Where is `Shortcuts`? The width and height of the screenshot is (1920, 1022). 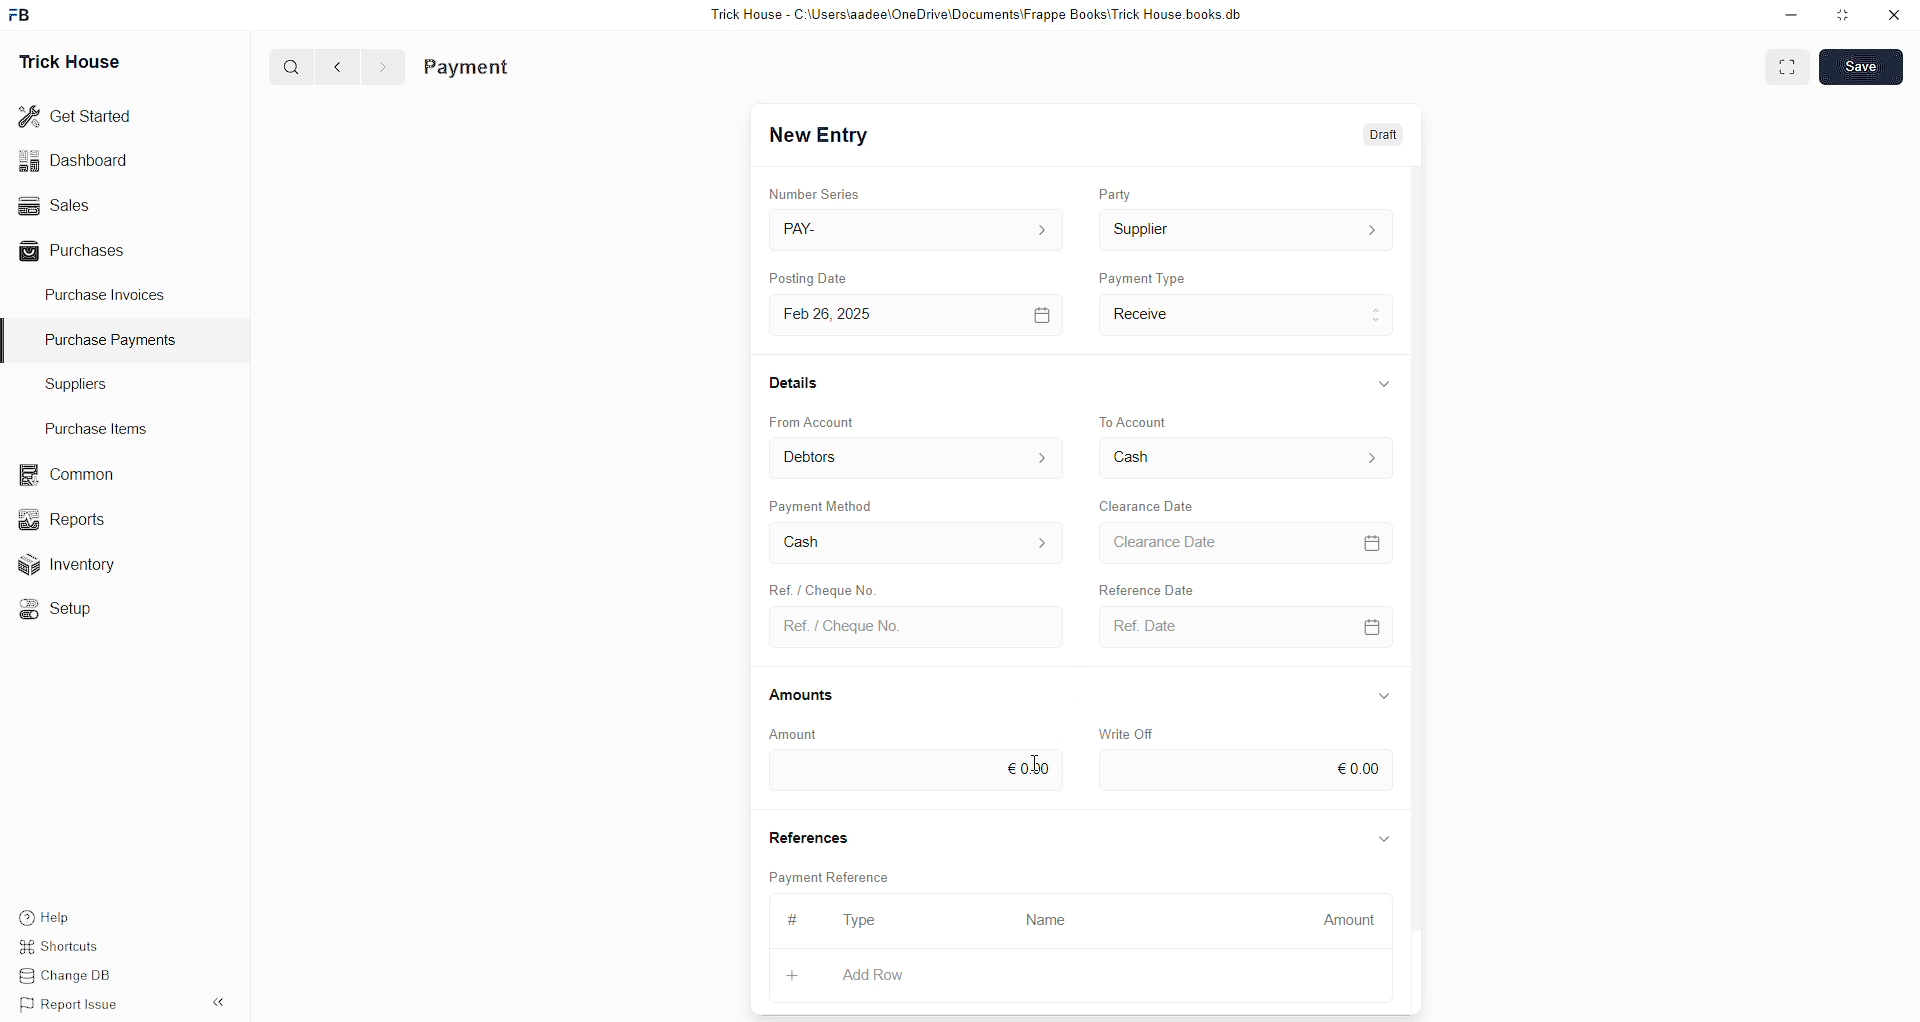 Shortcuts is located at coordinates (60, 947).